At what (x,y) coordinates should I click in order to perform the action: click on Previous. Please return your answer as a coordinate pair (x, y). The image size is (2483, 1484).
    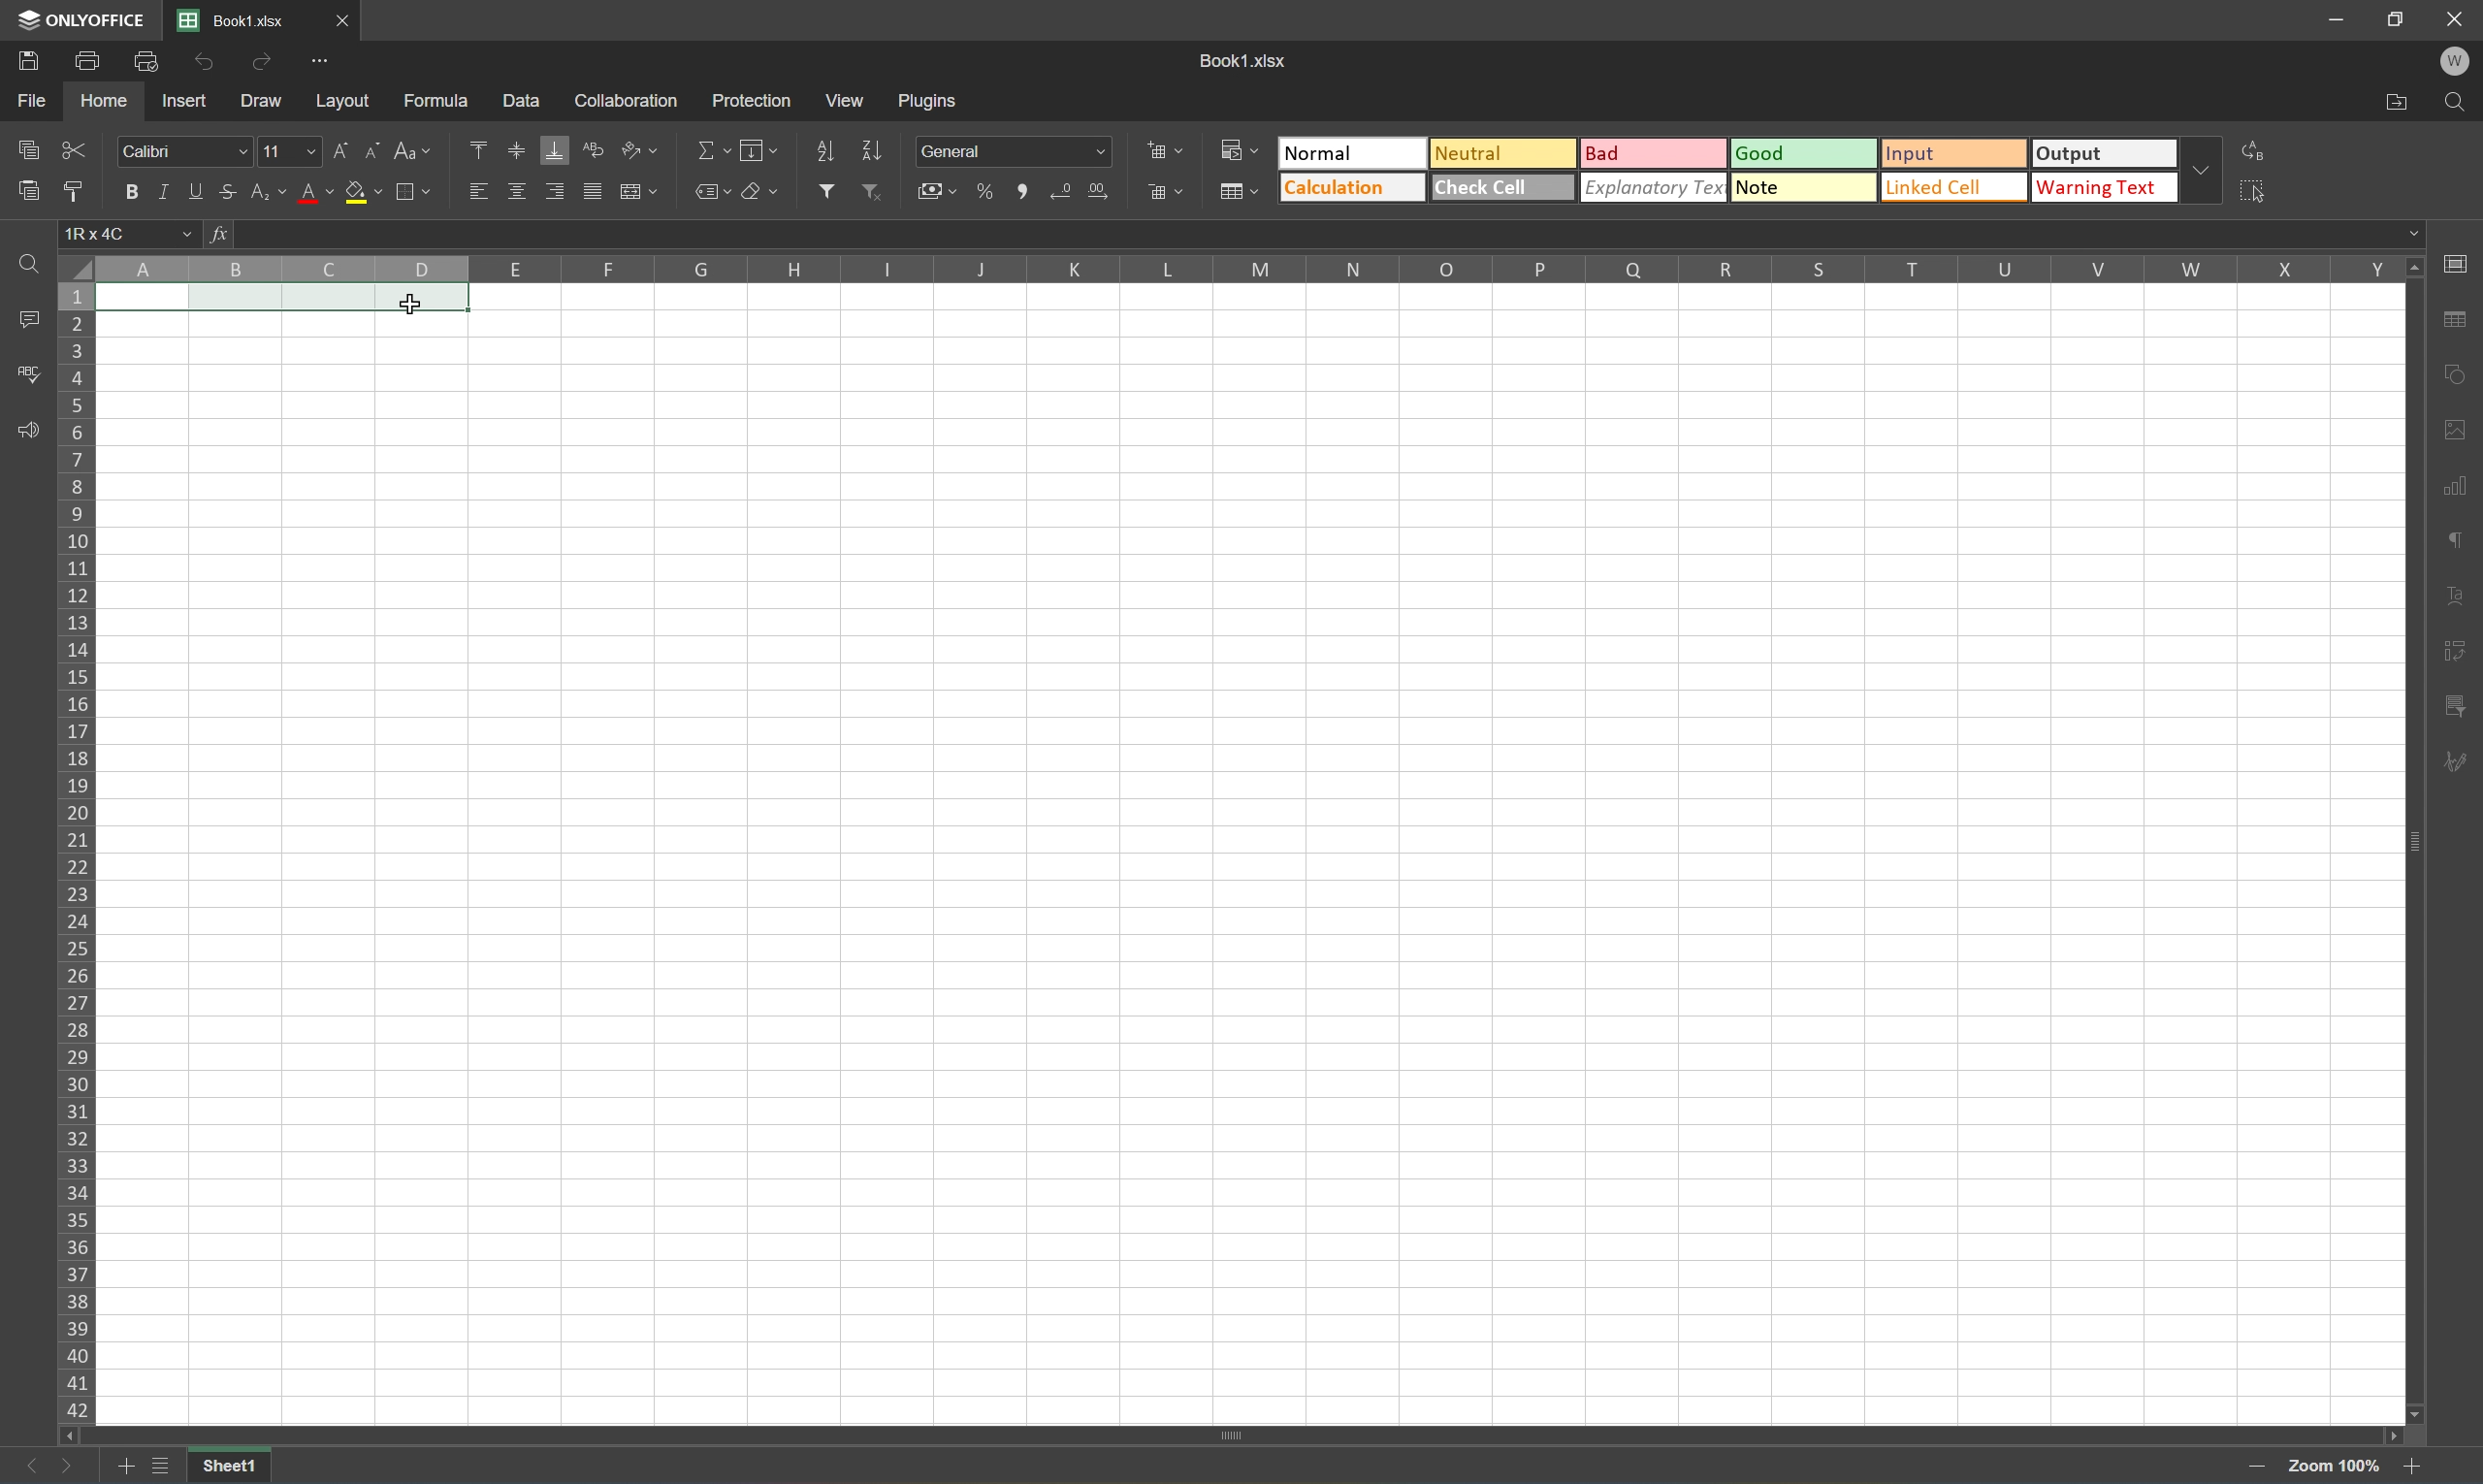
    Looking at the image, I should click on (20, 1468).